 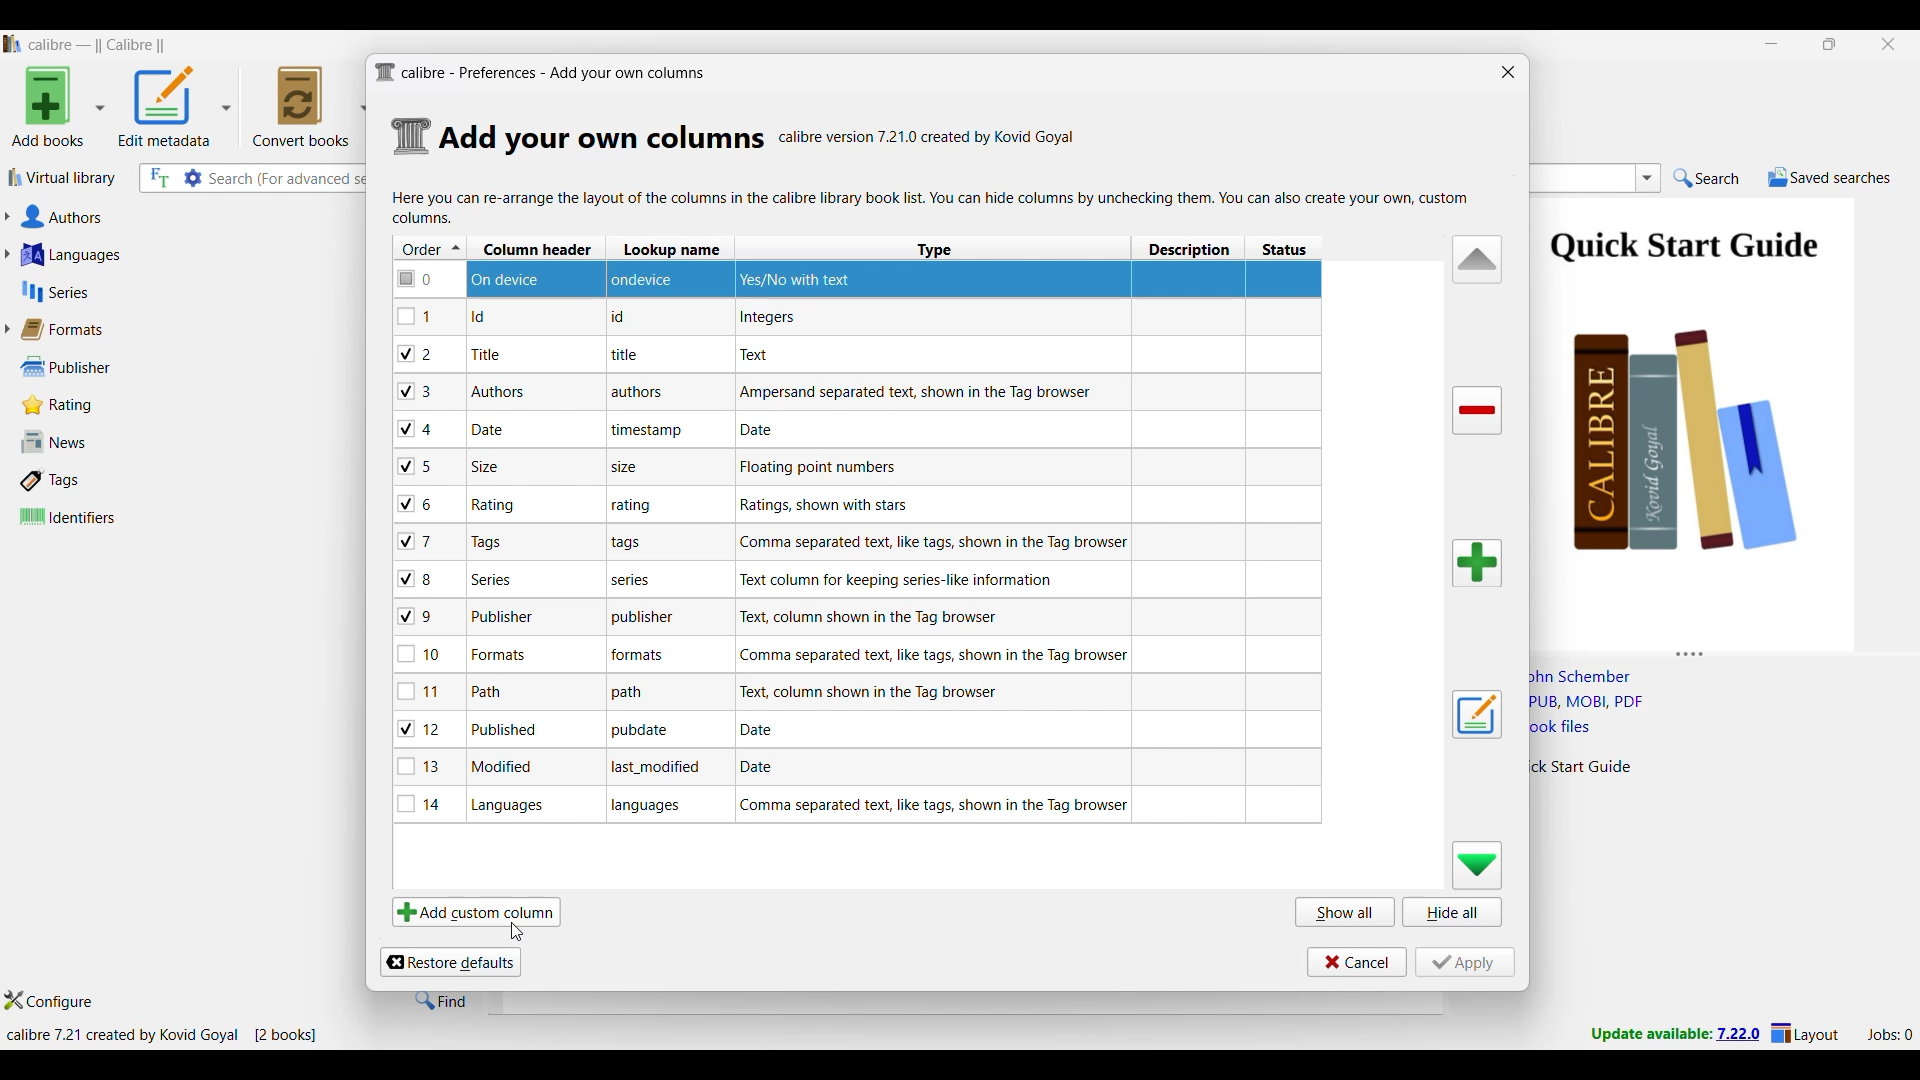 What do you see at coordinates (500, 617) in the screenshot?
I see `Note` at bounding box center [500, 617].